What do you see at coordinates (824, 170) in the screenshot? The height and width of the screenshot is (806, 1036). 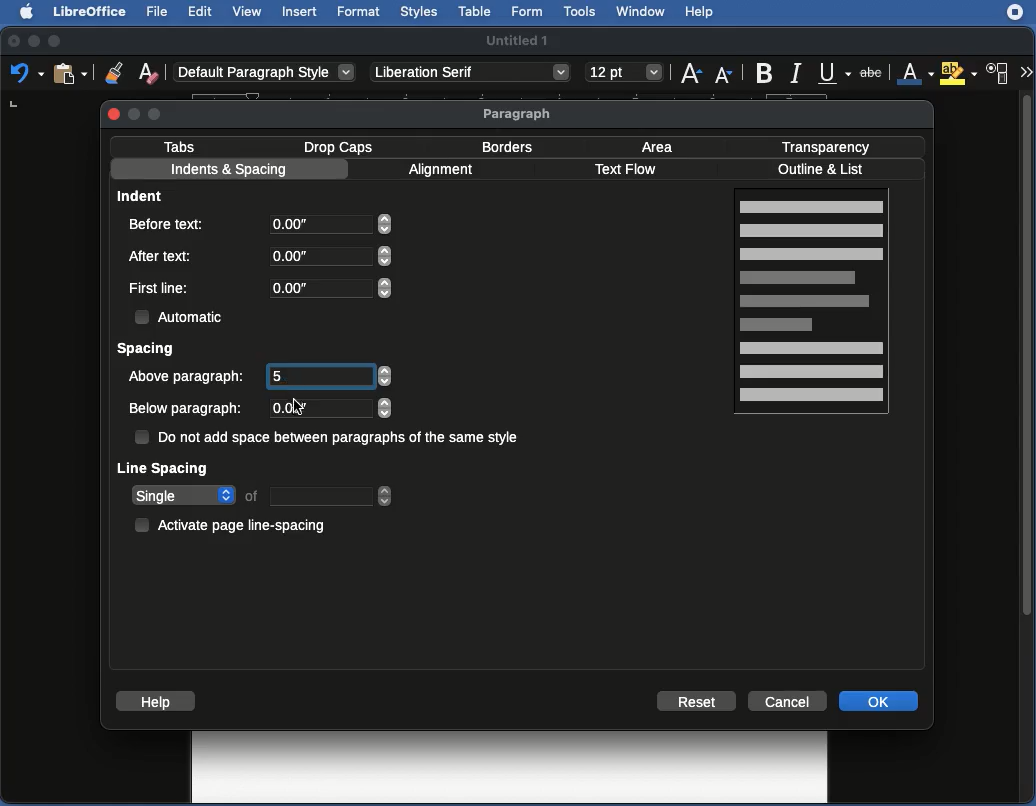 I see `Outline and list` at bounding box center [824, 170].